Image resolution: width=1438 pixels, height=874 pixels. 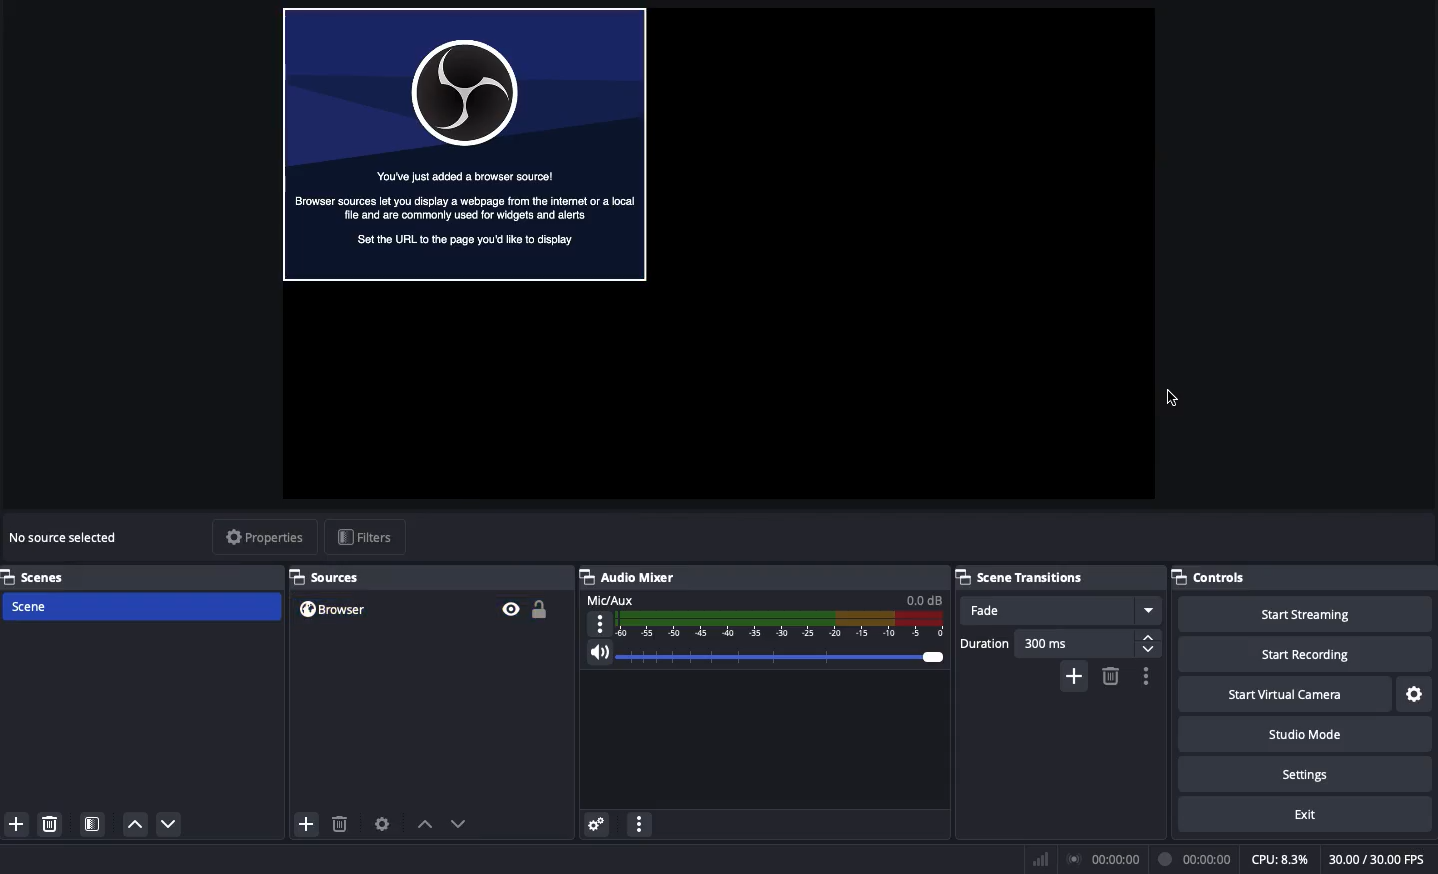 What do you see at coordinates (1055, 643) in the screenshot?
I see `Duration` at bounding box center [1055, 643].